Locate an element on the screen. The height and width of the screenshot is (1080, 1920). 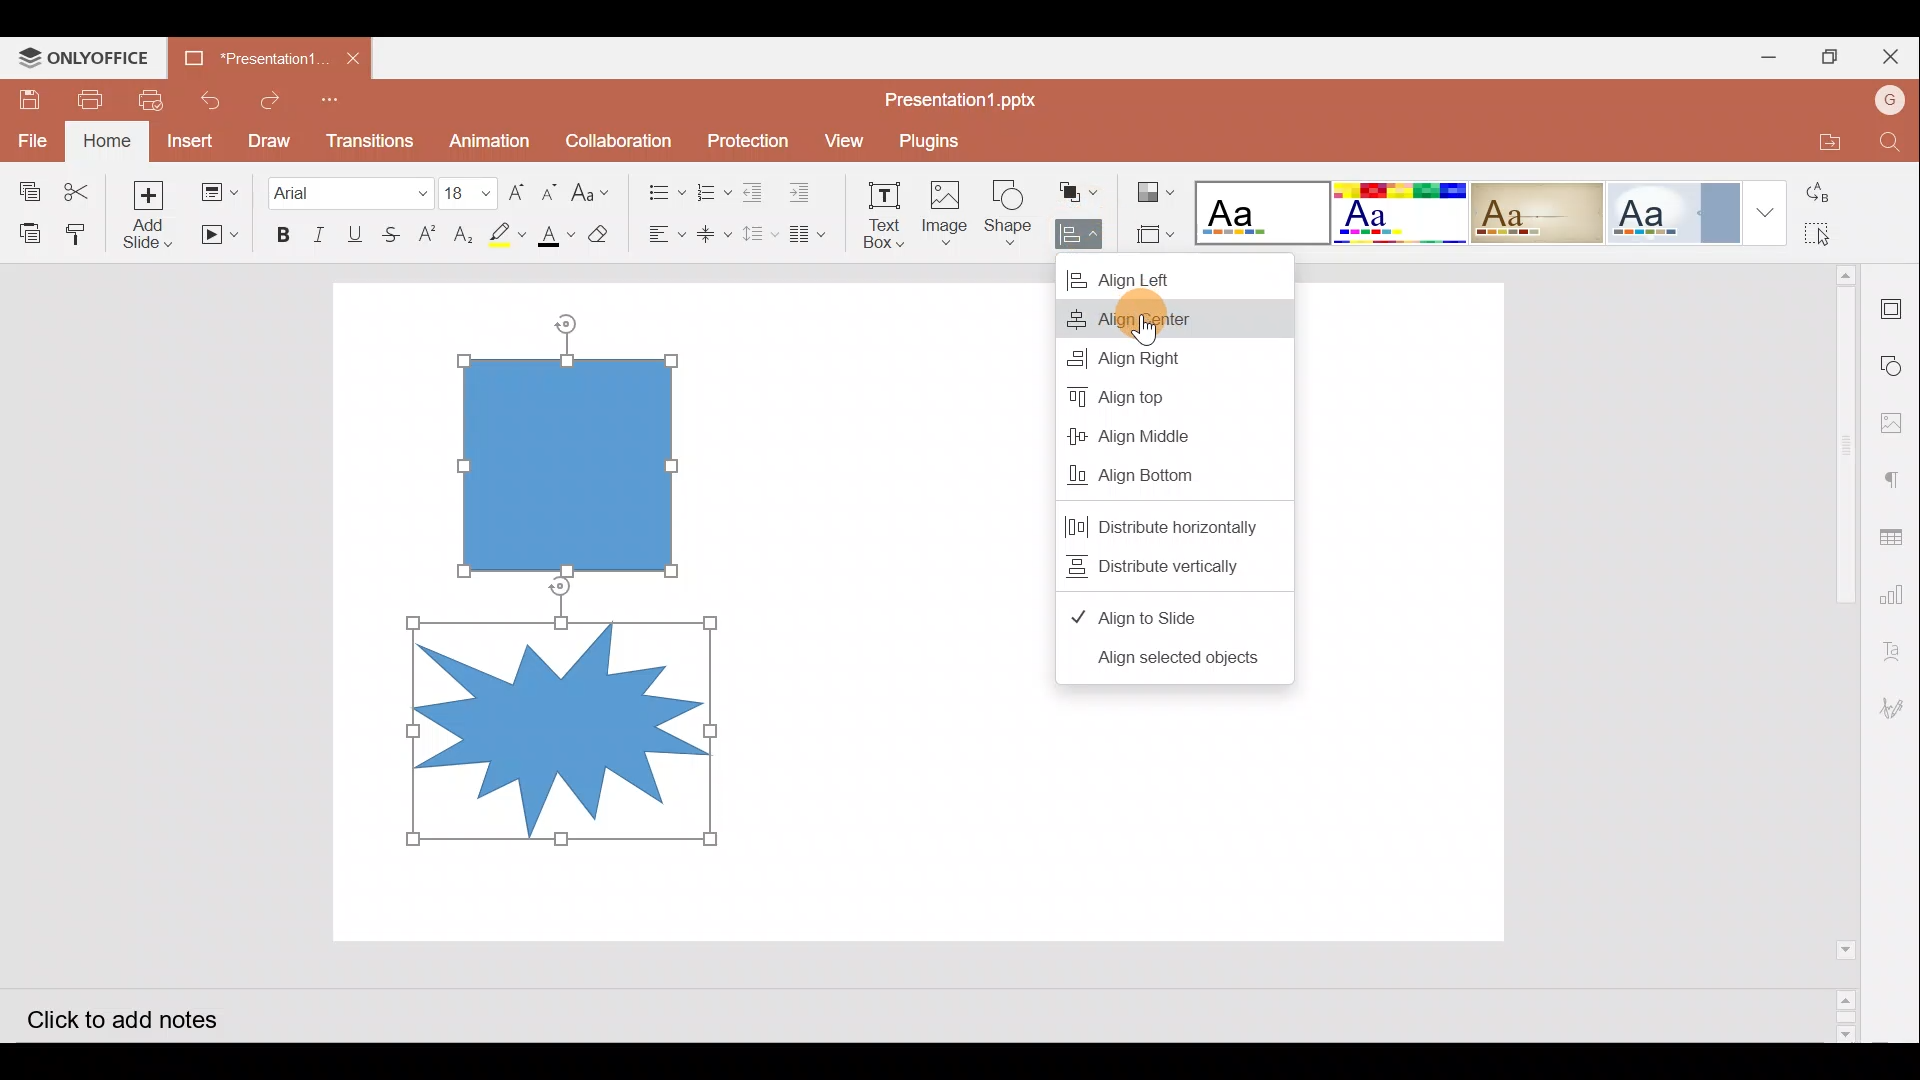
Close is located at coordinates (1894, 56).